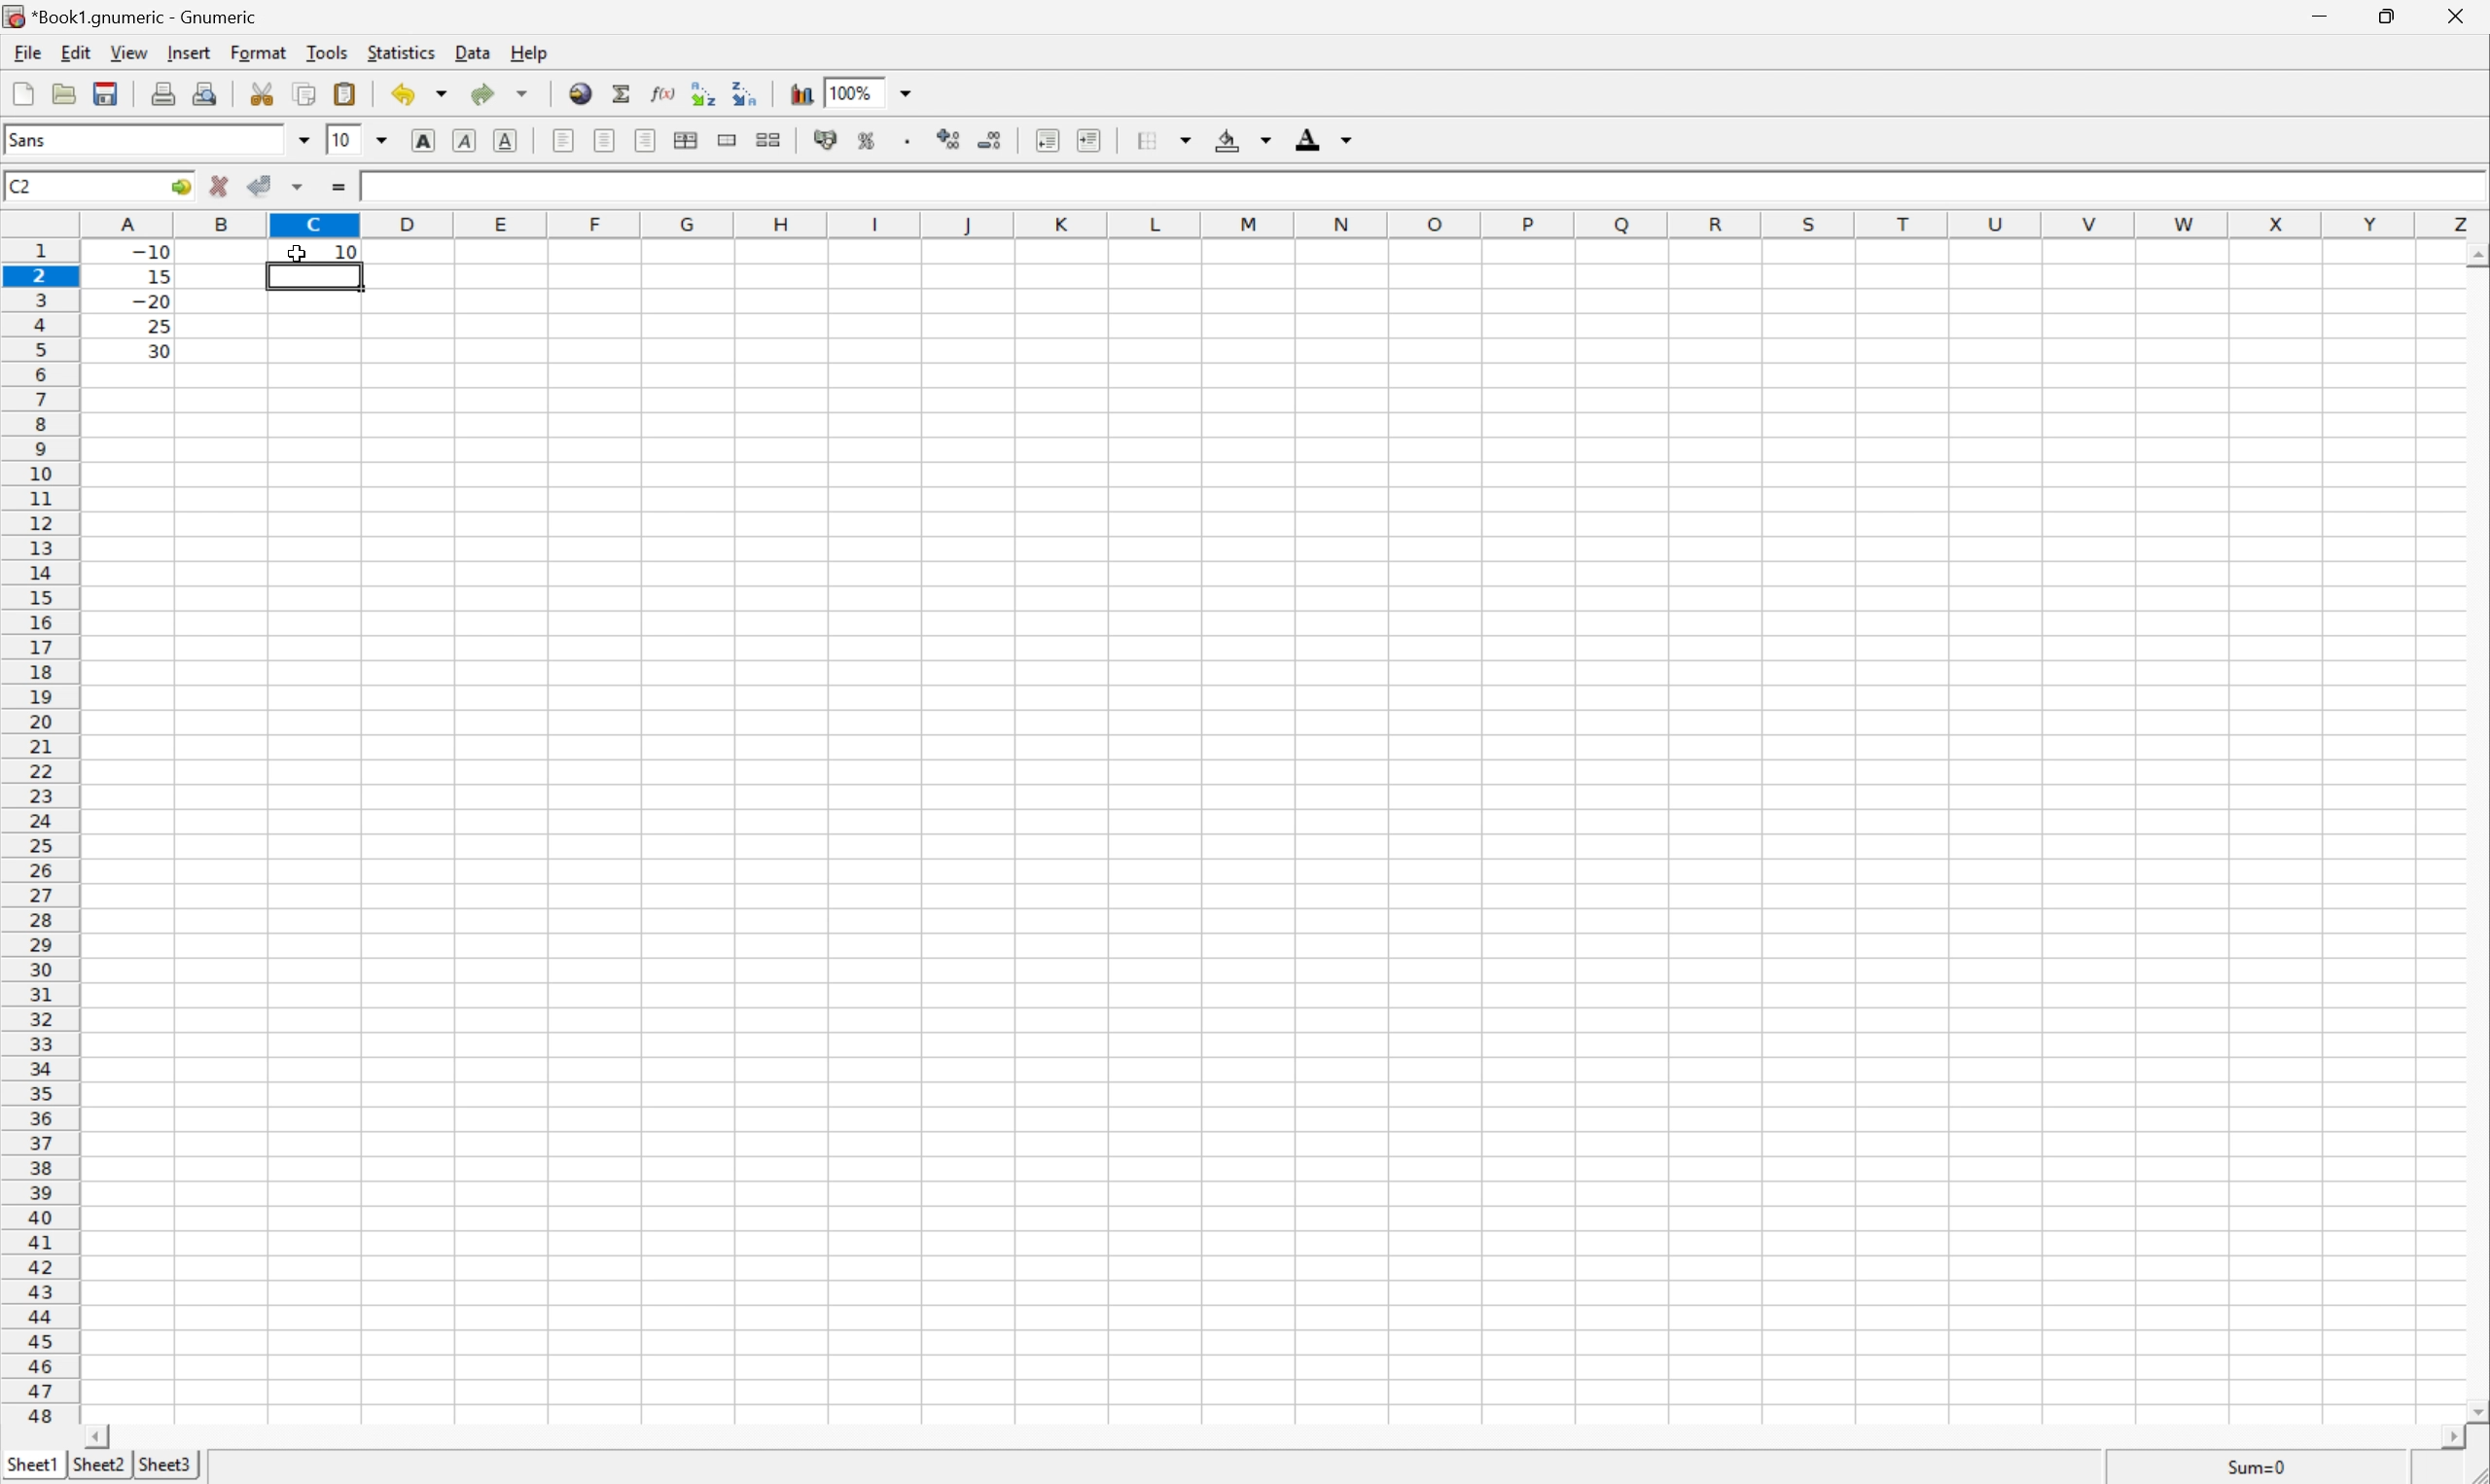 The image size is (2490, 1484). I want to click on File, so click(25, 53).